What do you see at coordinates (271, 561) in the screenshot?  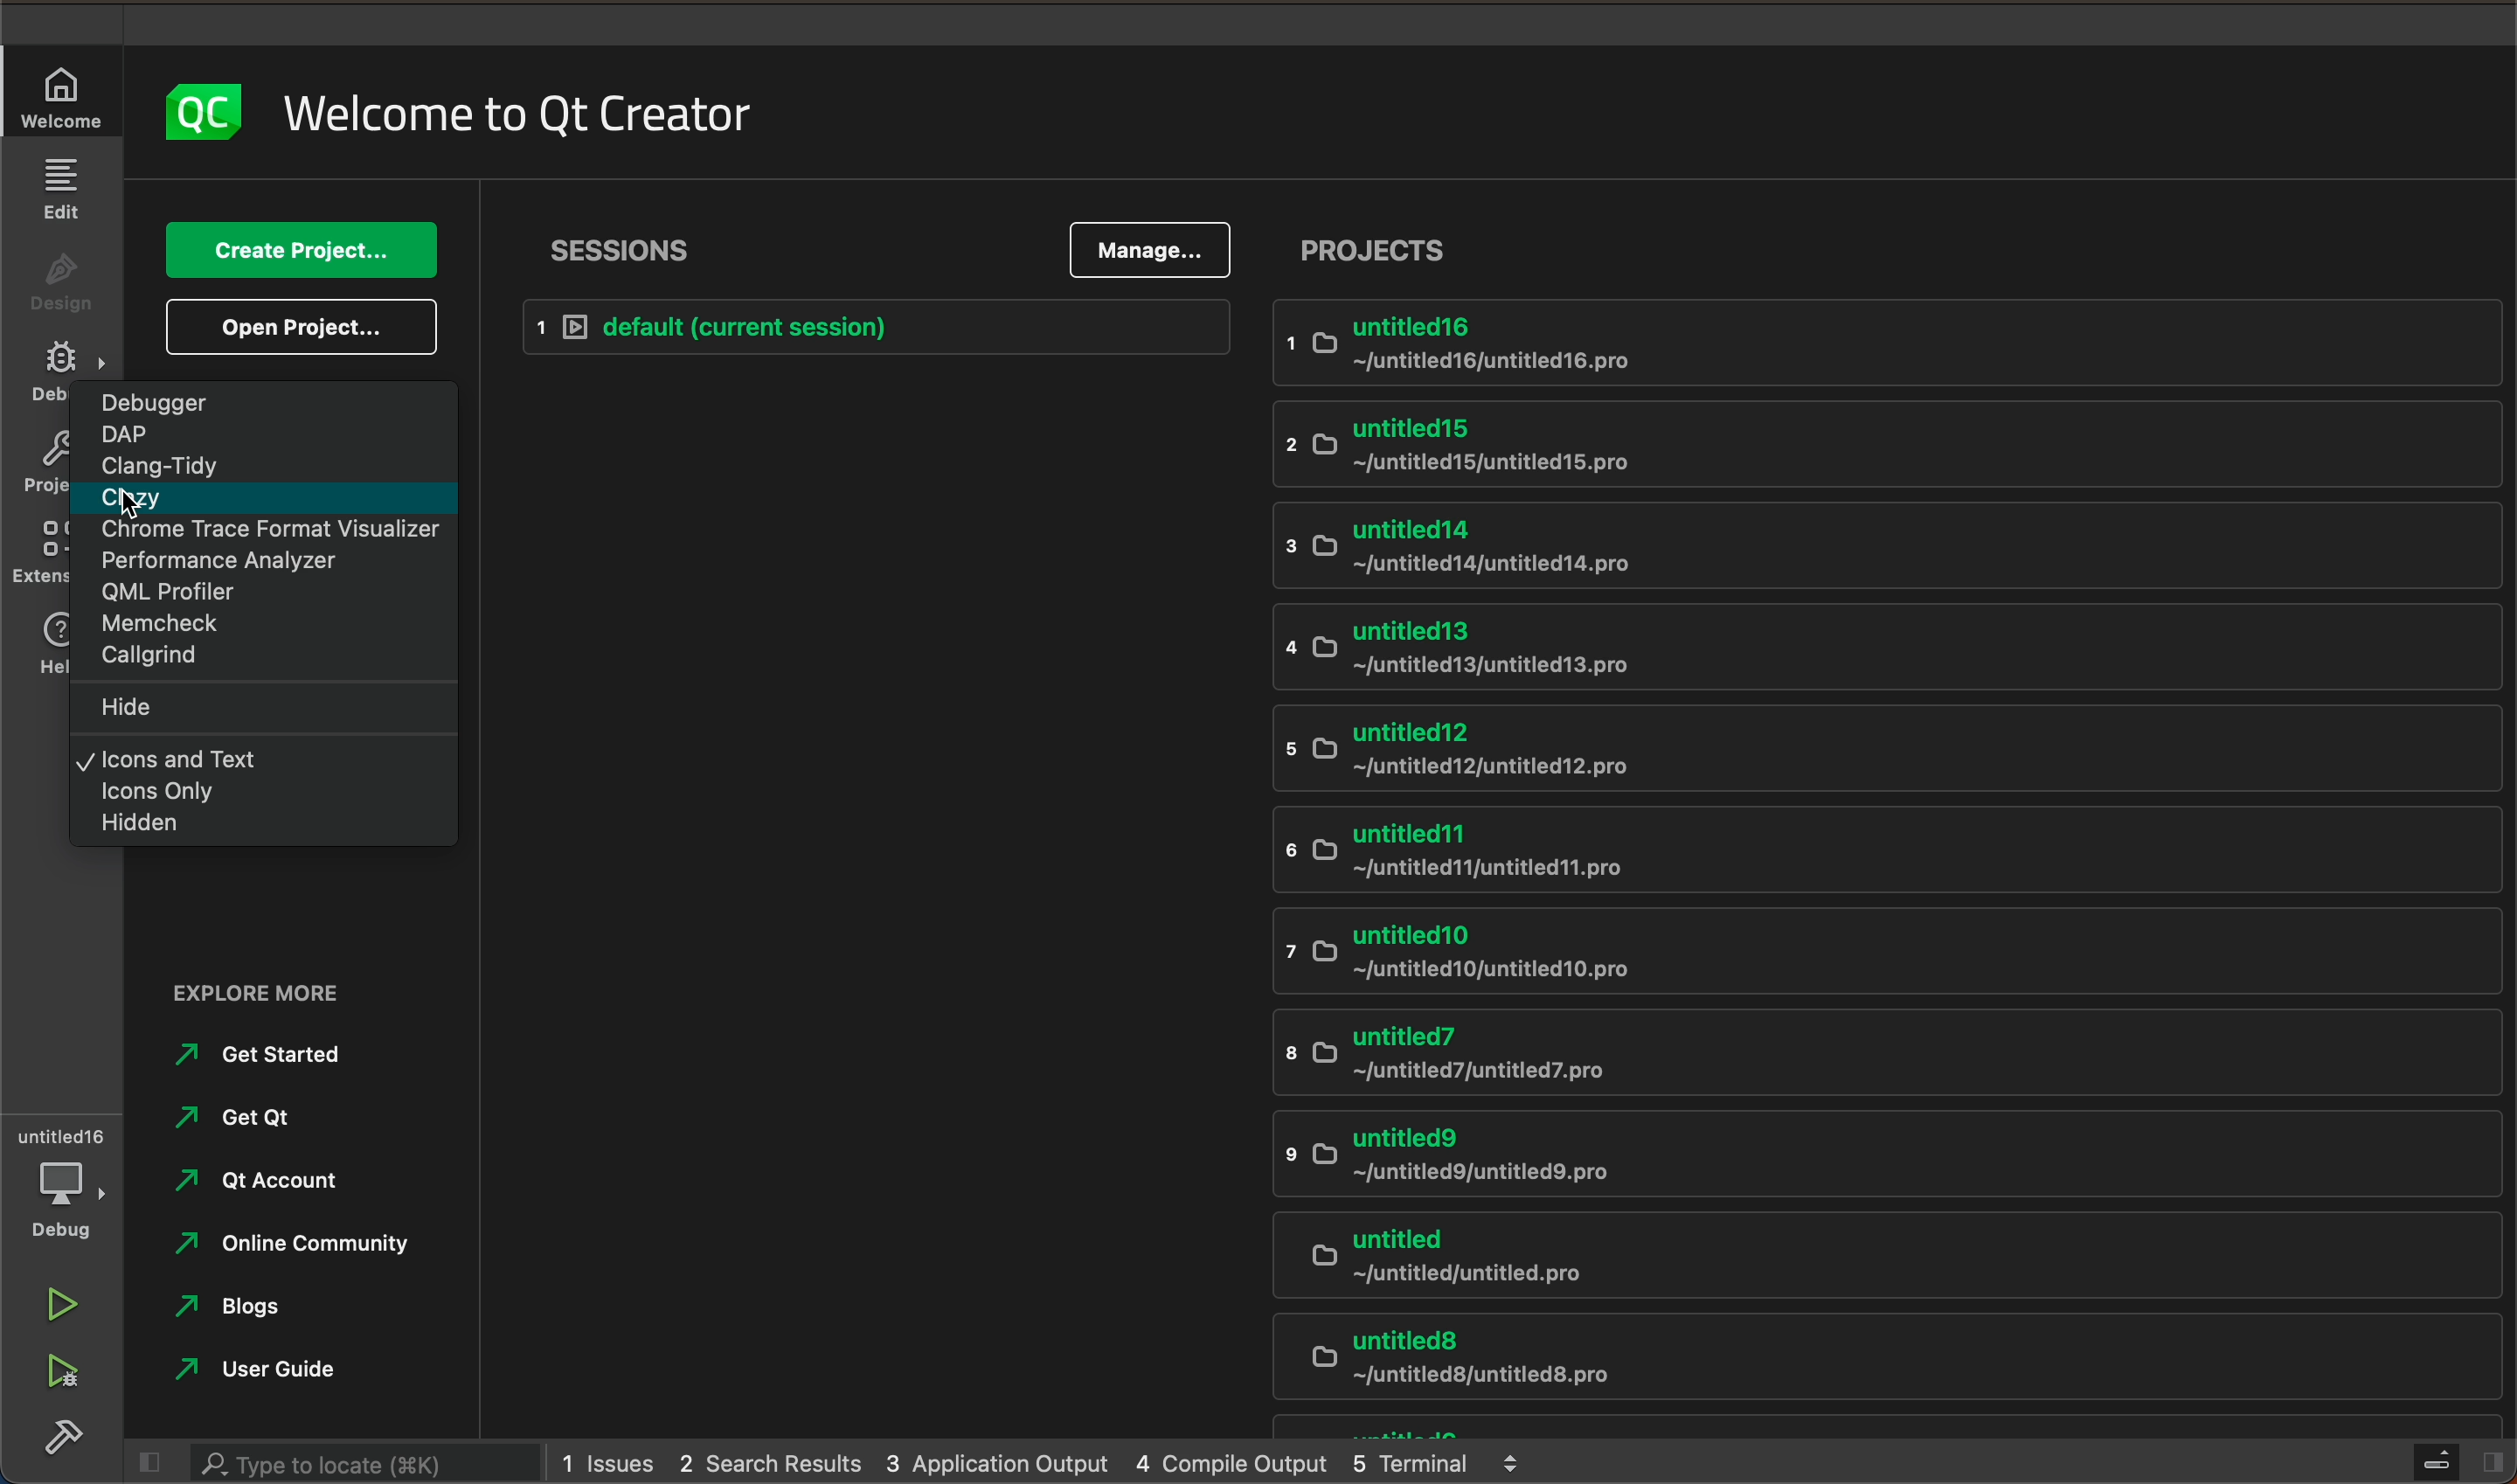 I see `performance` at bounding box center [271, 561].